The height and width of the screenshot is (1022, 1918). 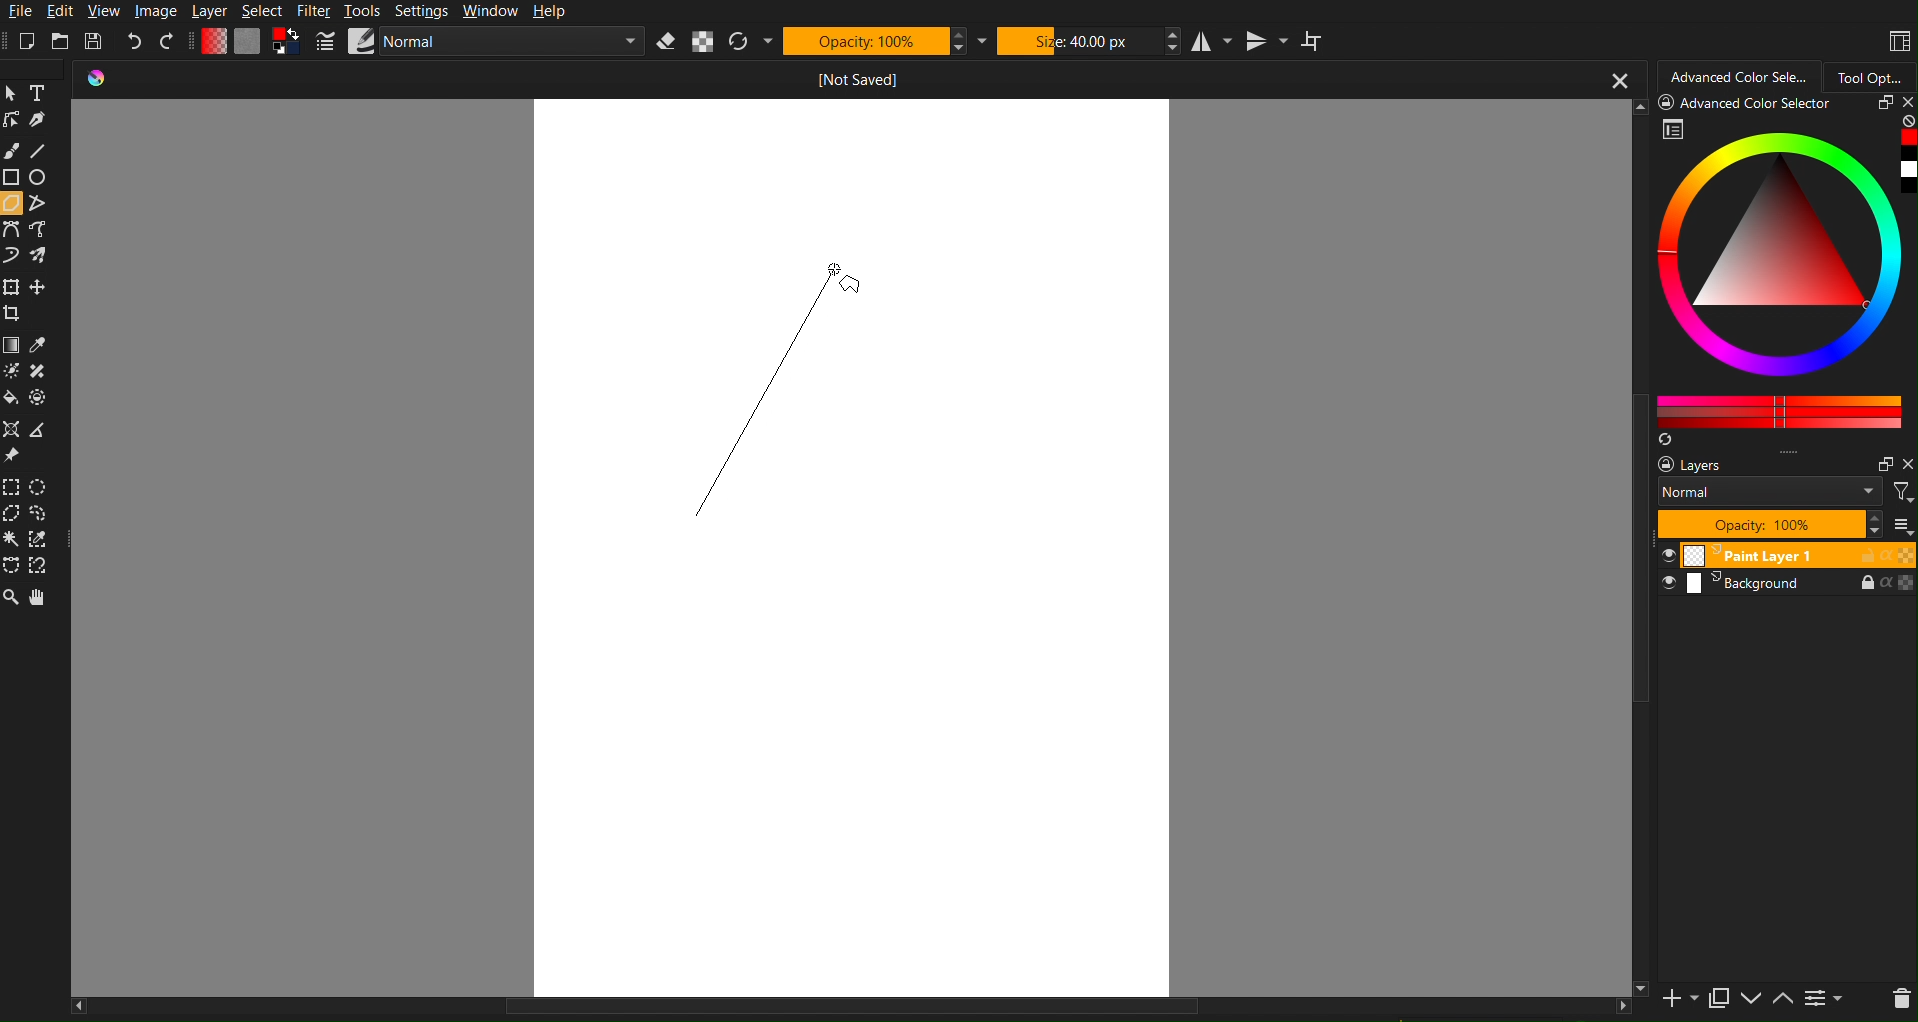 I want to click on layers, so click(x=1713, y=466).